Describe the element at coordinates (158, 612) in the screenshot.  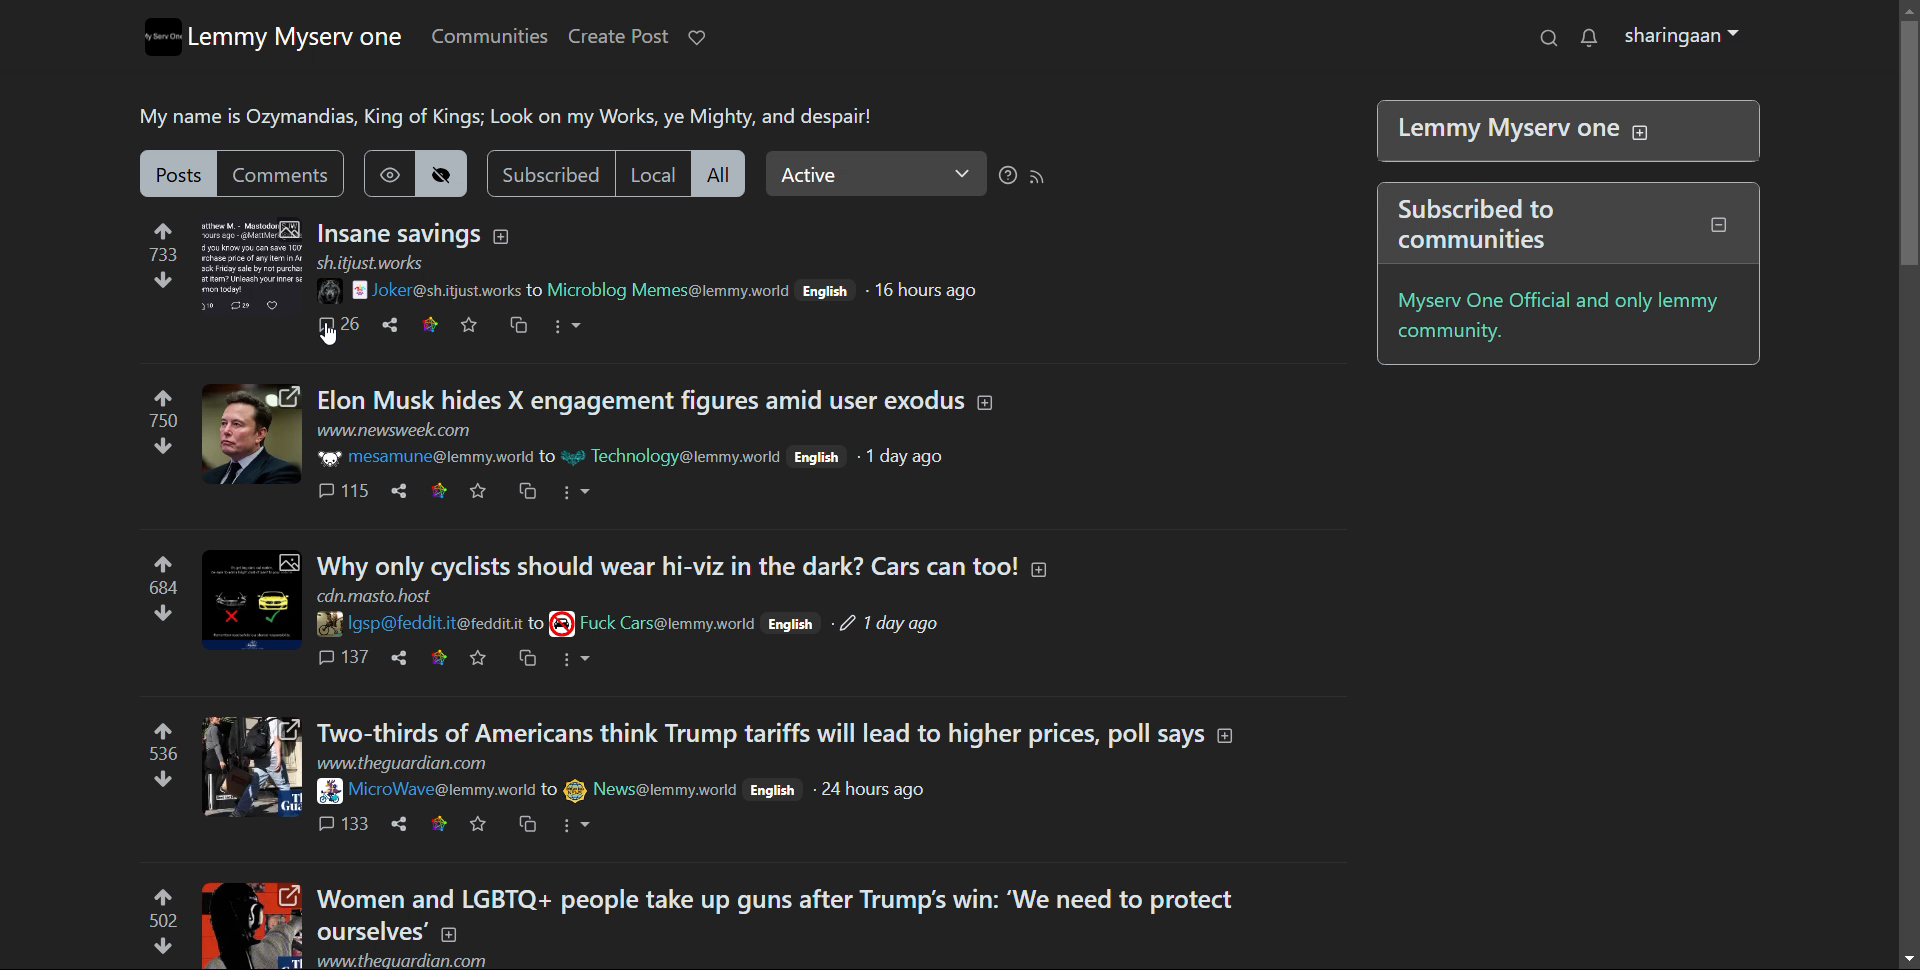
I see `downvotes` at that location.